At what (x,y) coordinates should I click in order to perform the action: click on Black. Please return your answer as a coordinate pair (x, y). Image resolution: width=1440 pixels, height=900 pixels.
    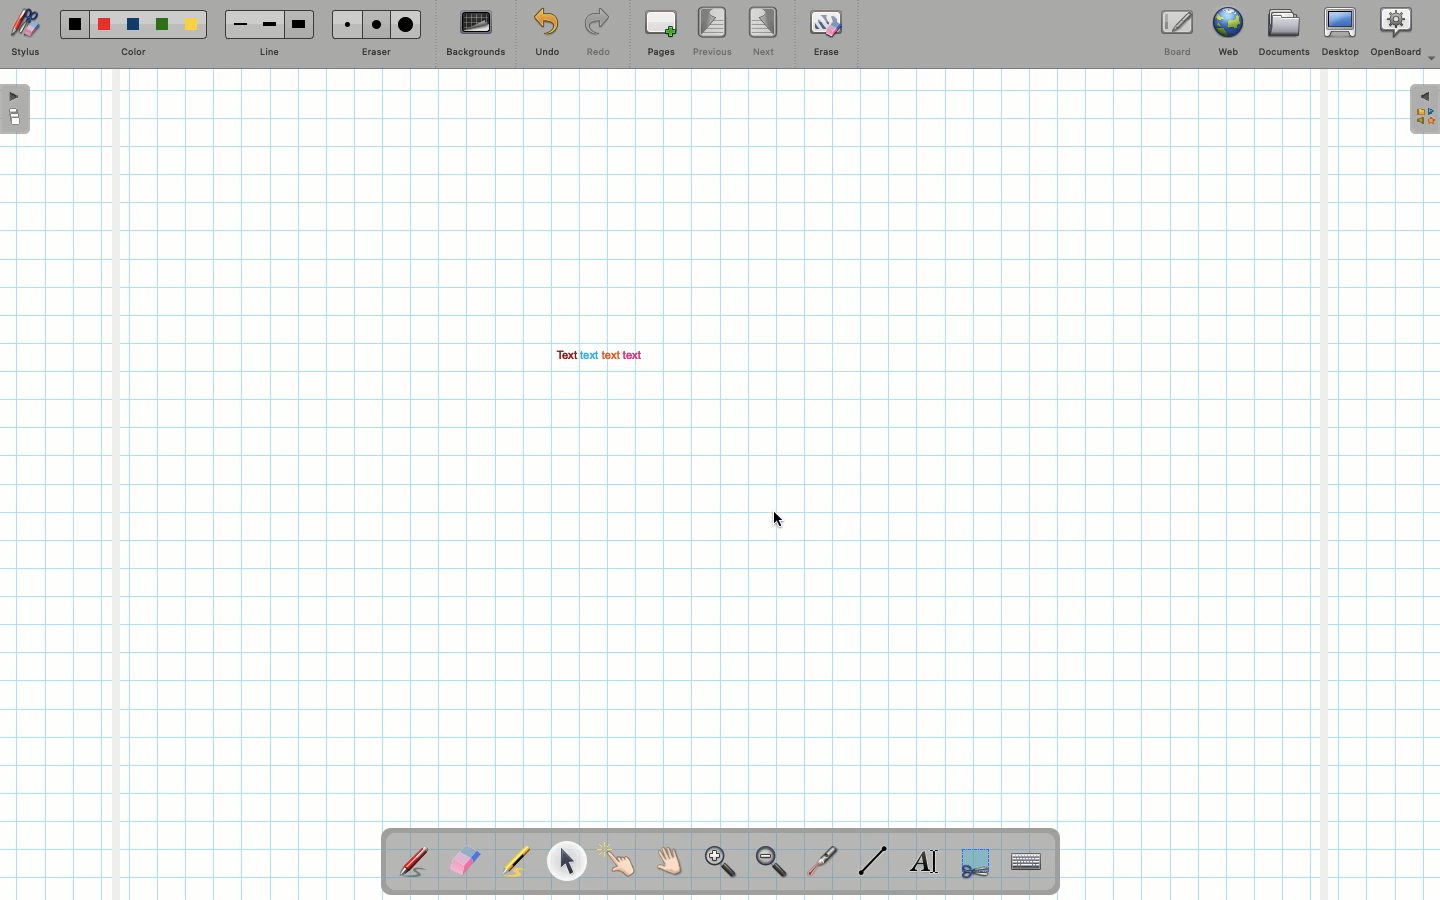
    Looking at the image, I should click on (73, 24).